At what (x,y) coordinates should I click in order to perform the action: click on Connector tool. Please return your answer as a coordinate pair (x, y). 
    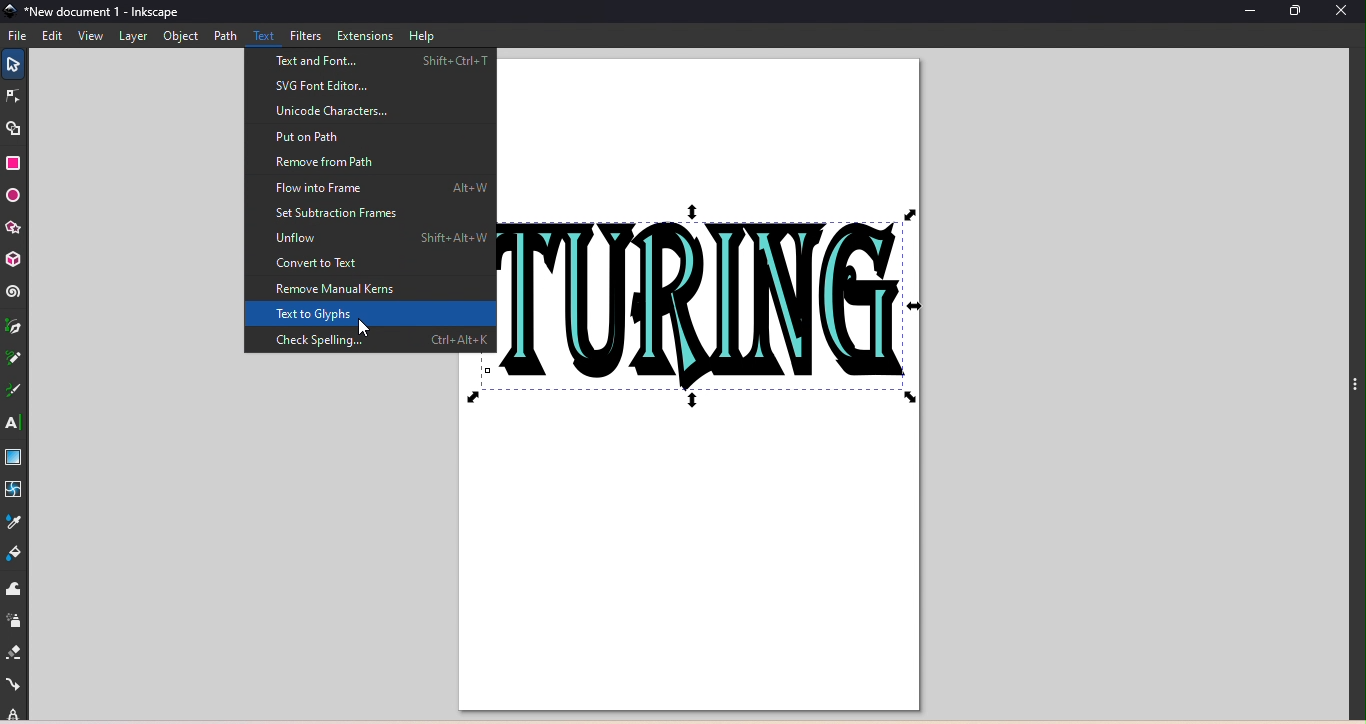
    Looking at the image, I should click on (15, 685).